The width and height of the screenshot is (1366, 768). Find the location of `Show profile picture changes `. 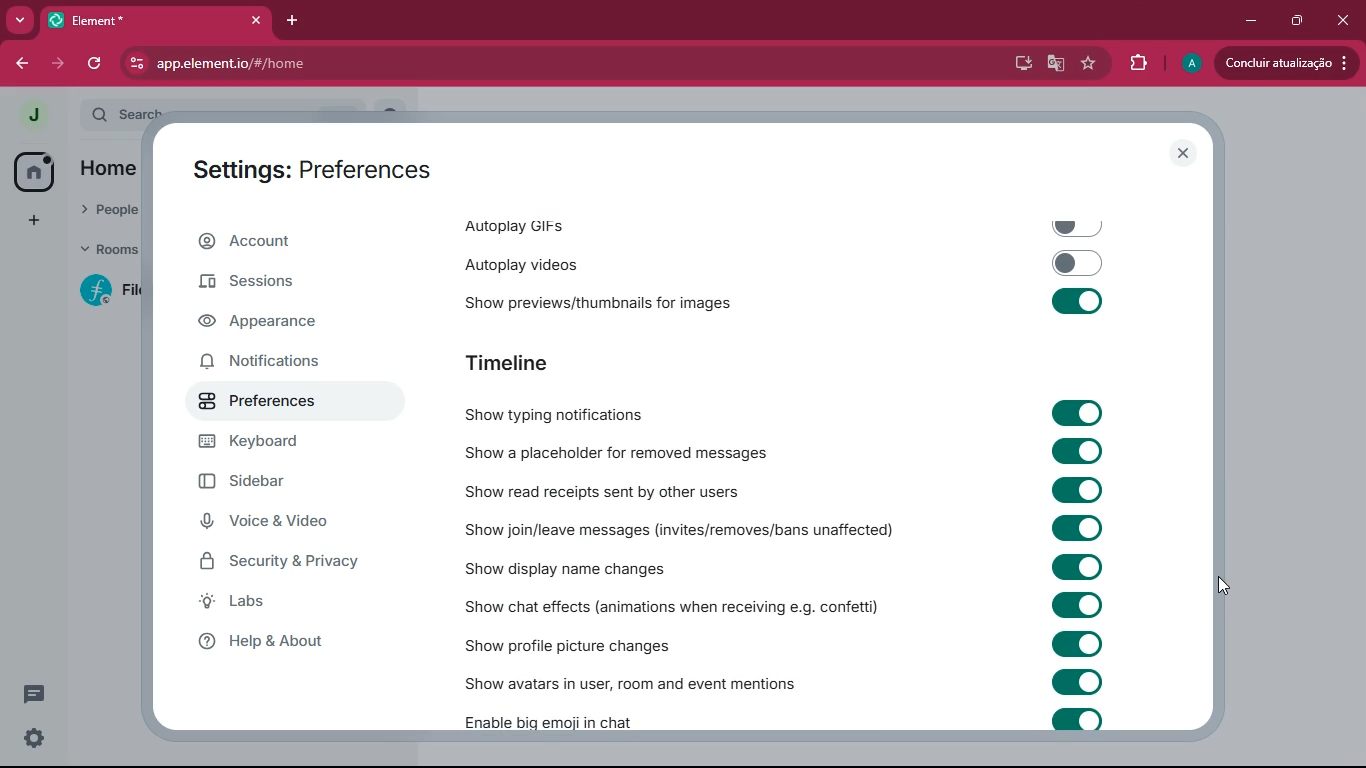

Show profile picture changes  is located at coordinates (784, 644).